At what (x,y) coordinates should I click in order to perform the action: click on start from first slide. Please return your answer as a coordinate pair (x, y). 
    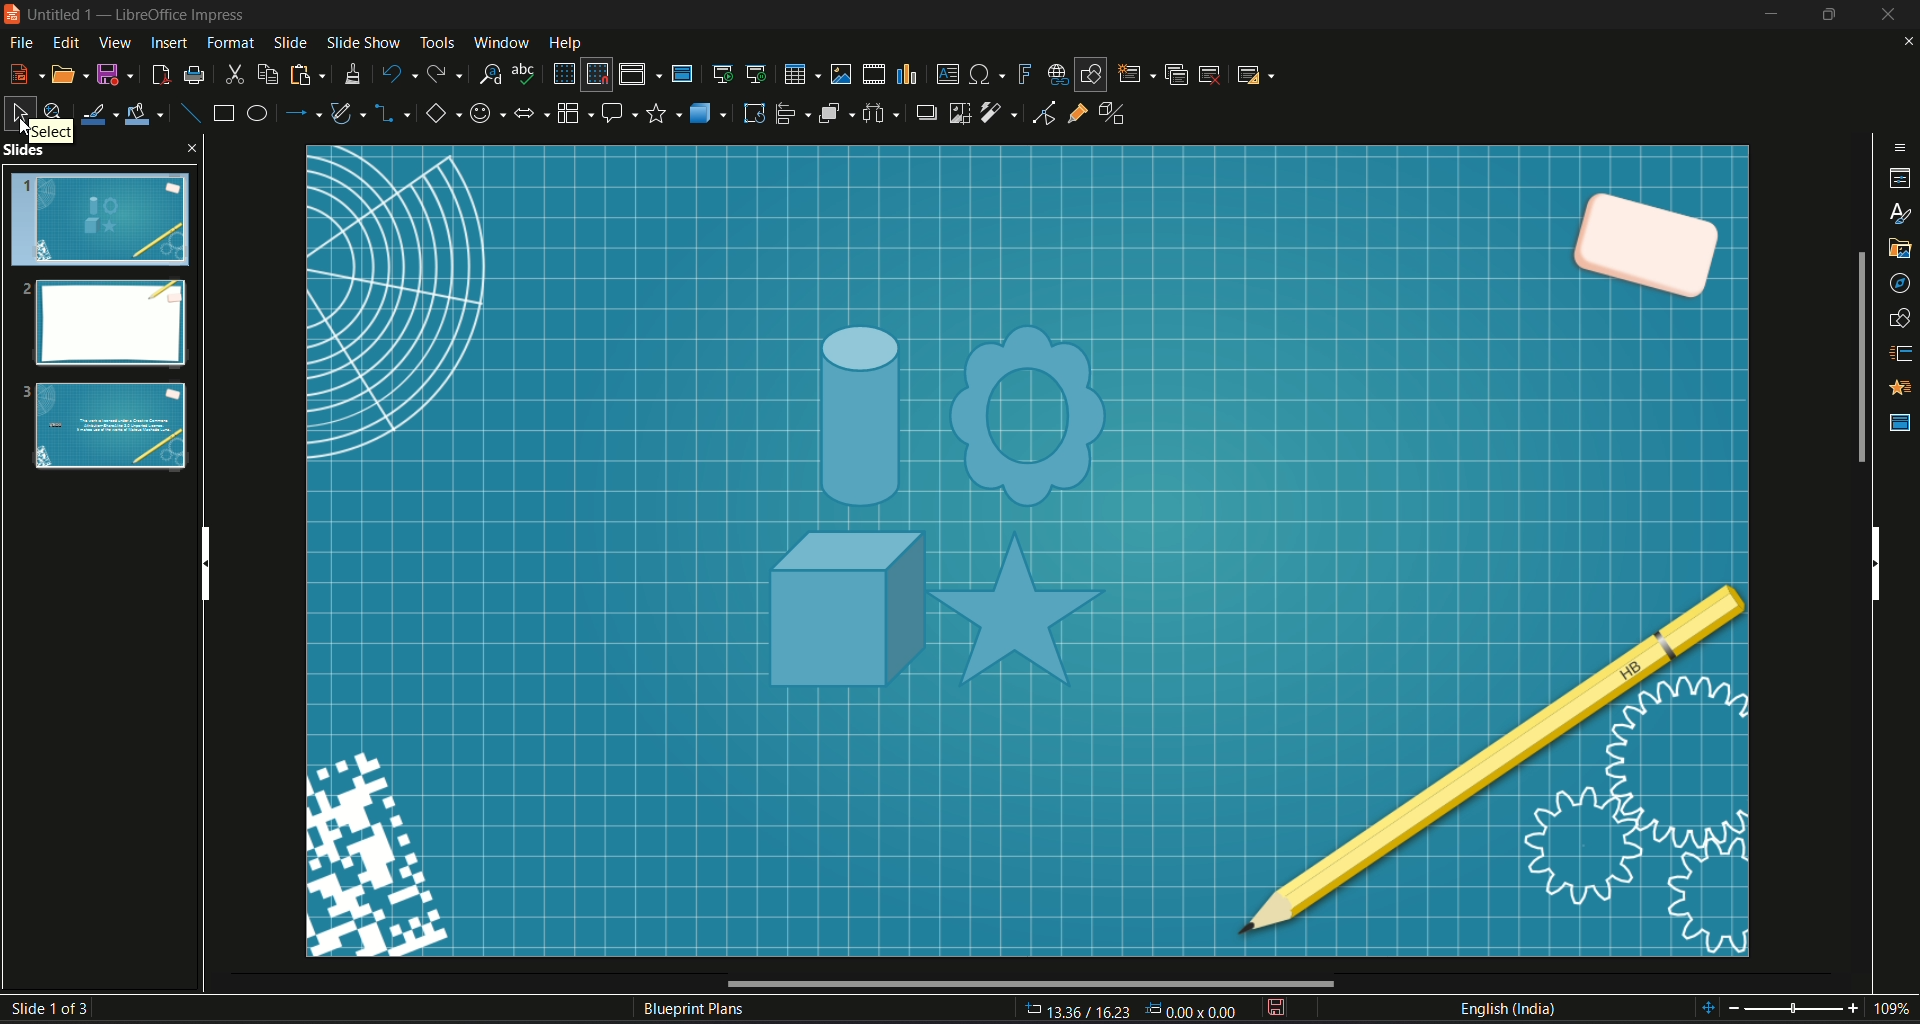
    Looking at the image, I should click on (721, 73).